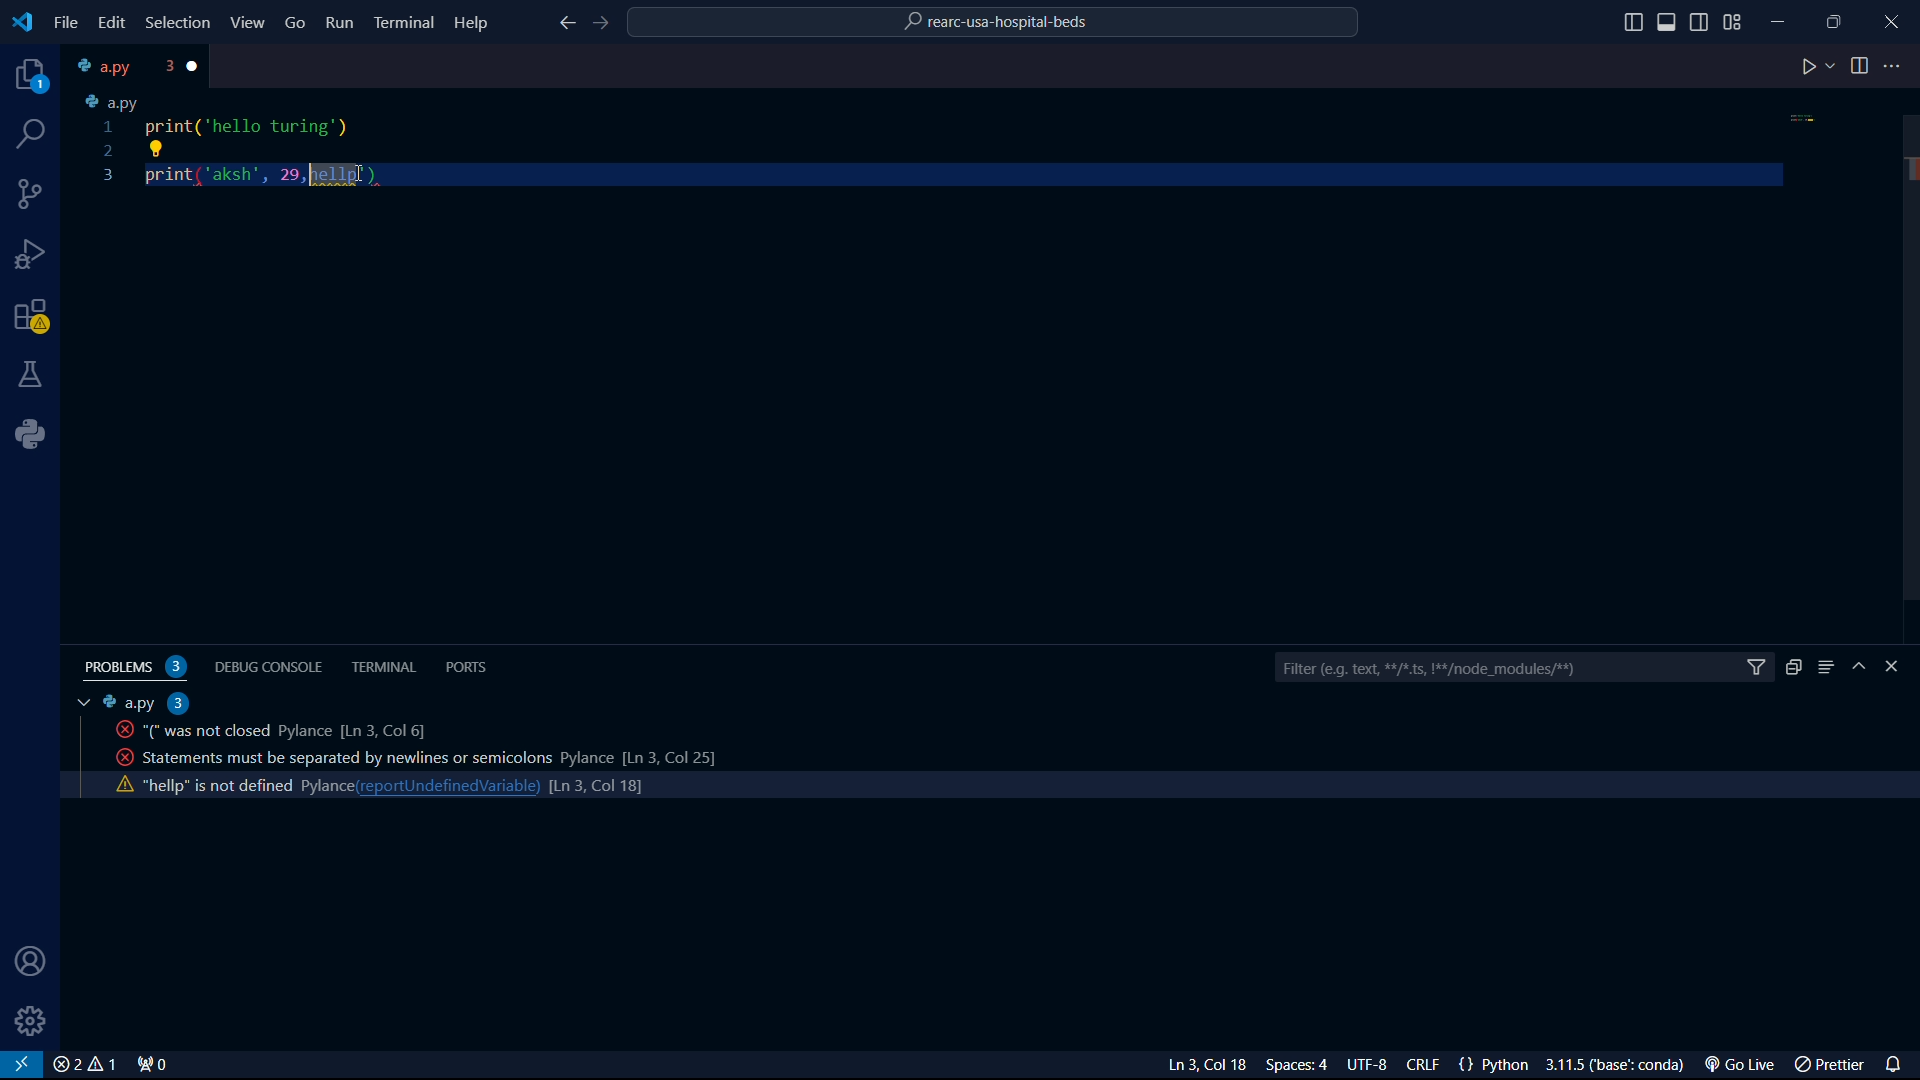 The height and width of the screenshot is (1080, 1920). What do you see at coordinates (1633, 23) in the screenshot?
I see `toggle sidebar` at bounding box center [1633, 23].